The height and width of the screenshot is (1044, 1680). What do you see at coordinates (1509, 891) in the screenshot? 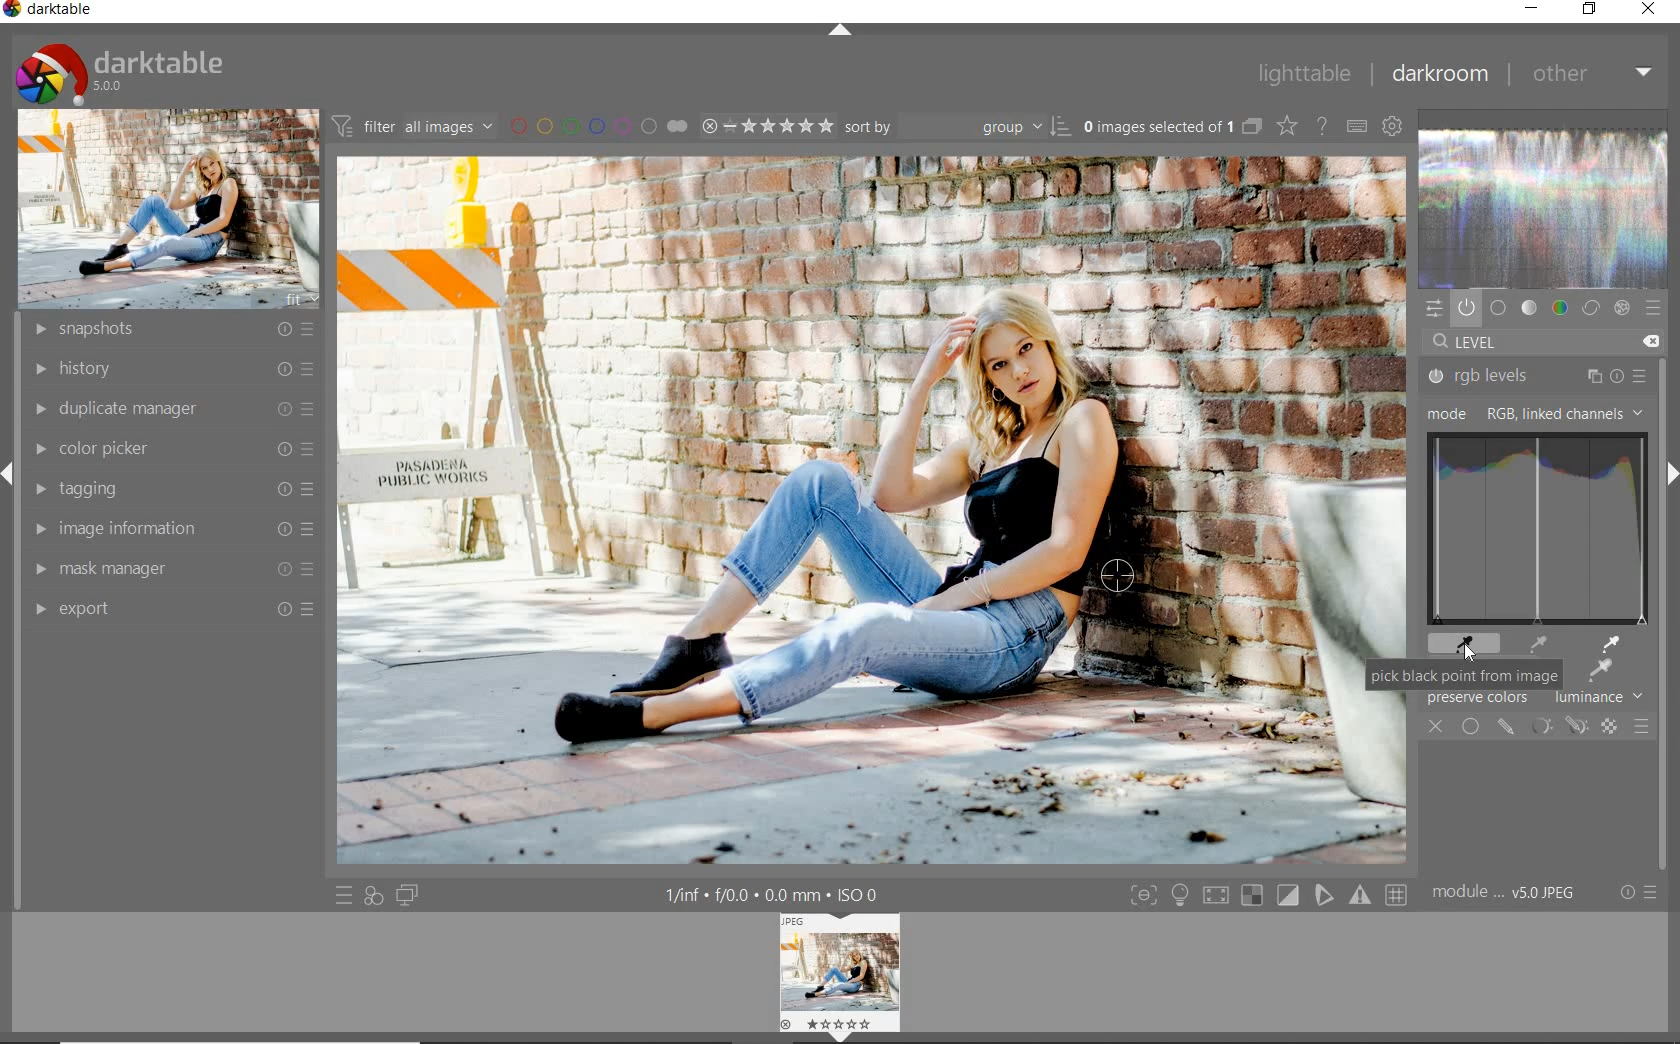
I see `module order` at bounding box center [1509, 891].